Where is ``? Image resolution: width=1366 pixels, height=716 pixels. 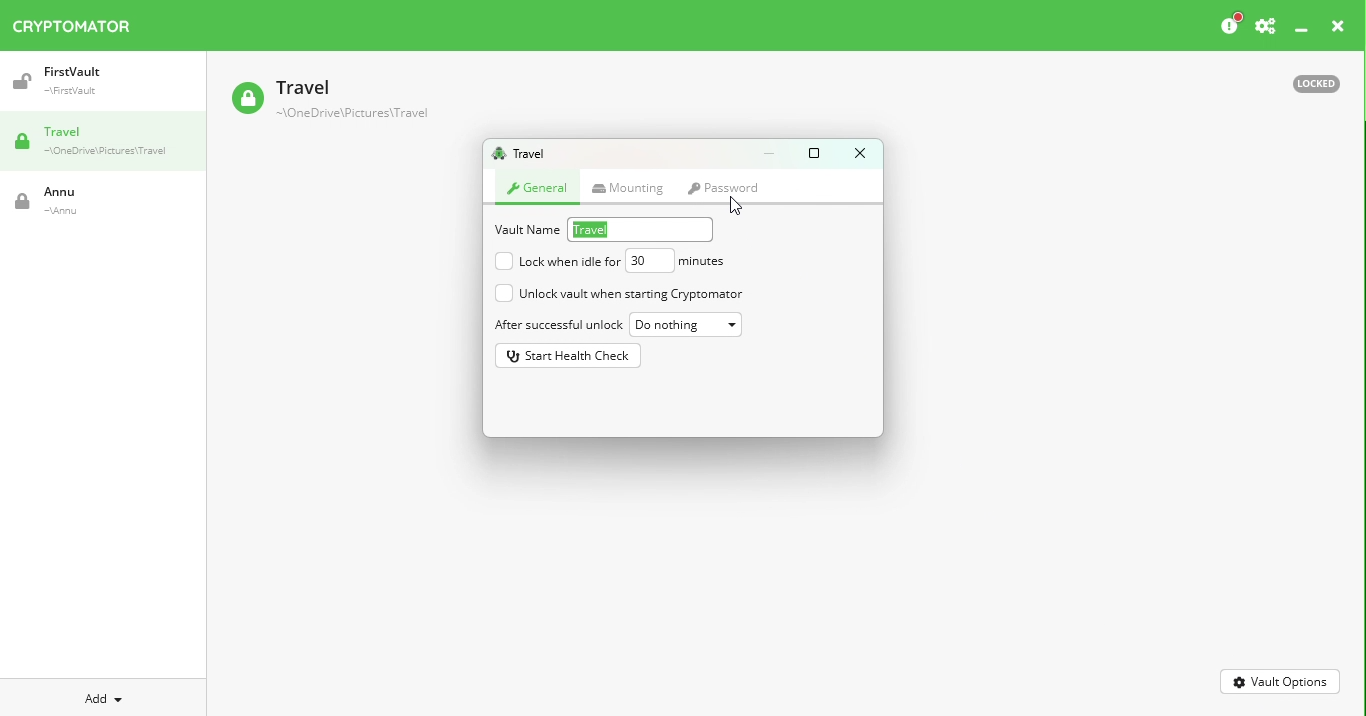  is located at coordinates (574, 356).